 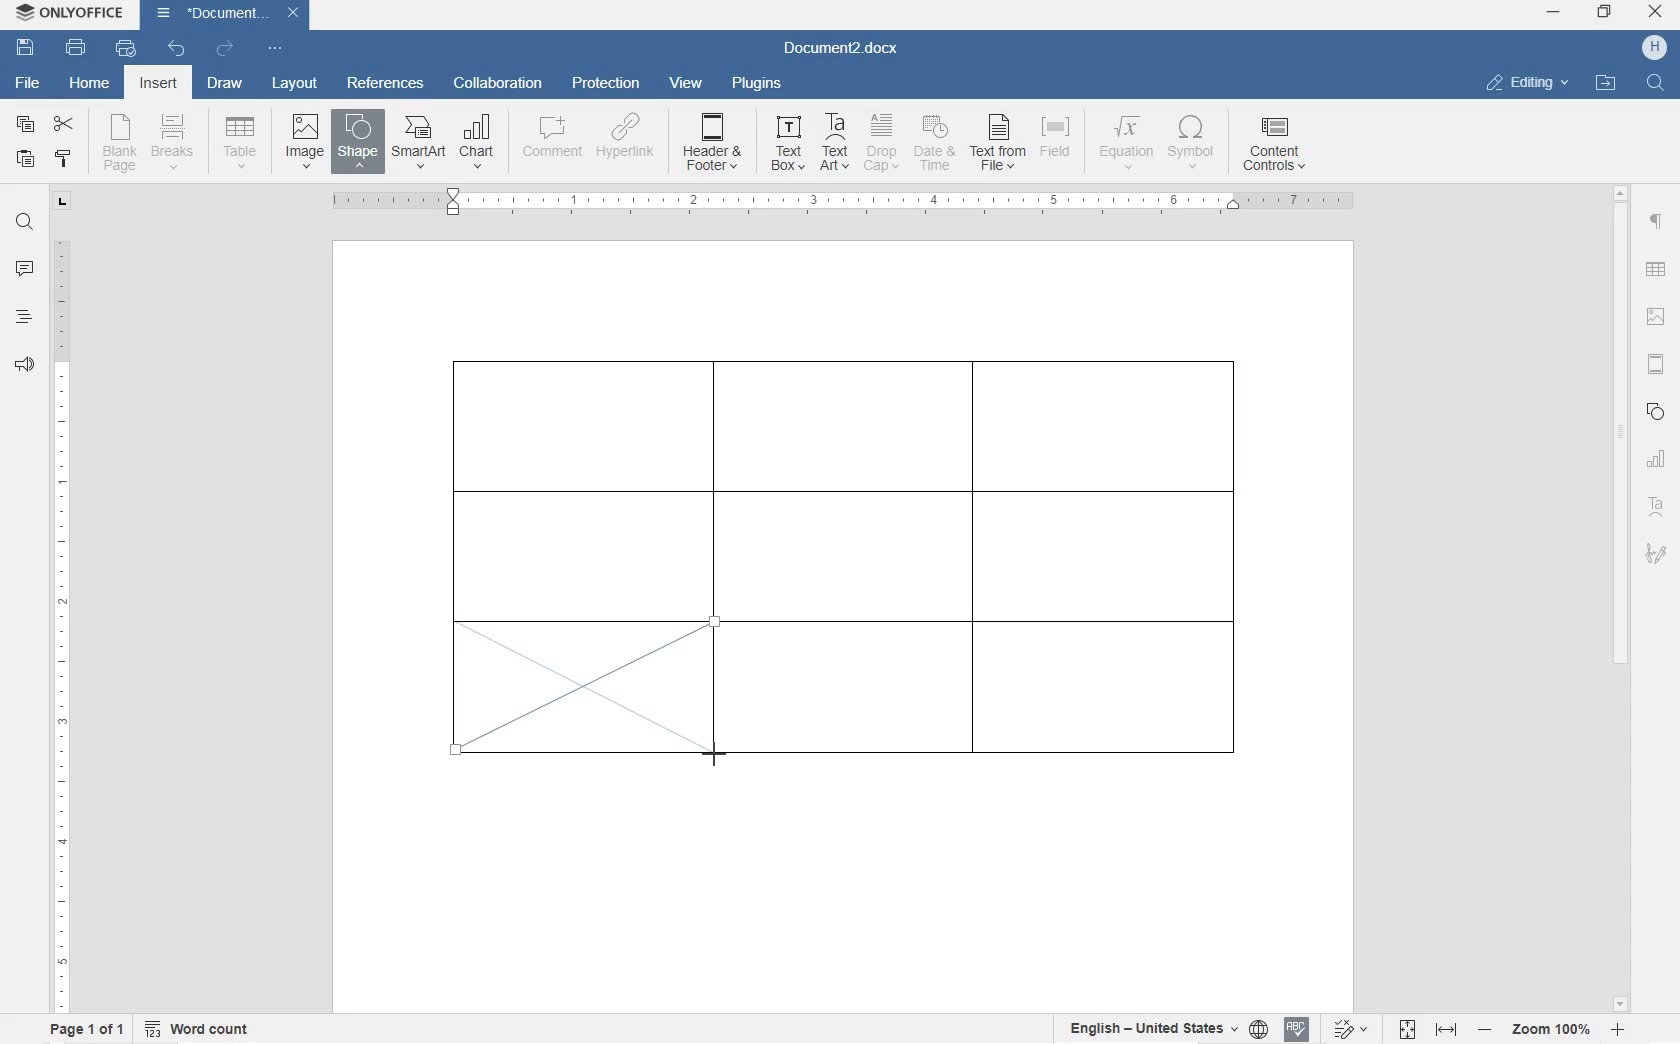 What do you see at coordinates (1060, 145) in the screenshot?
I see `FIELD` at bounding box center [1060, 145].